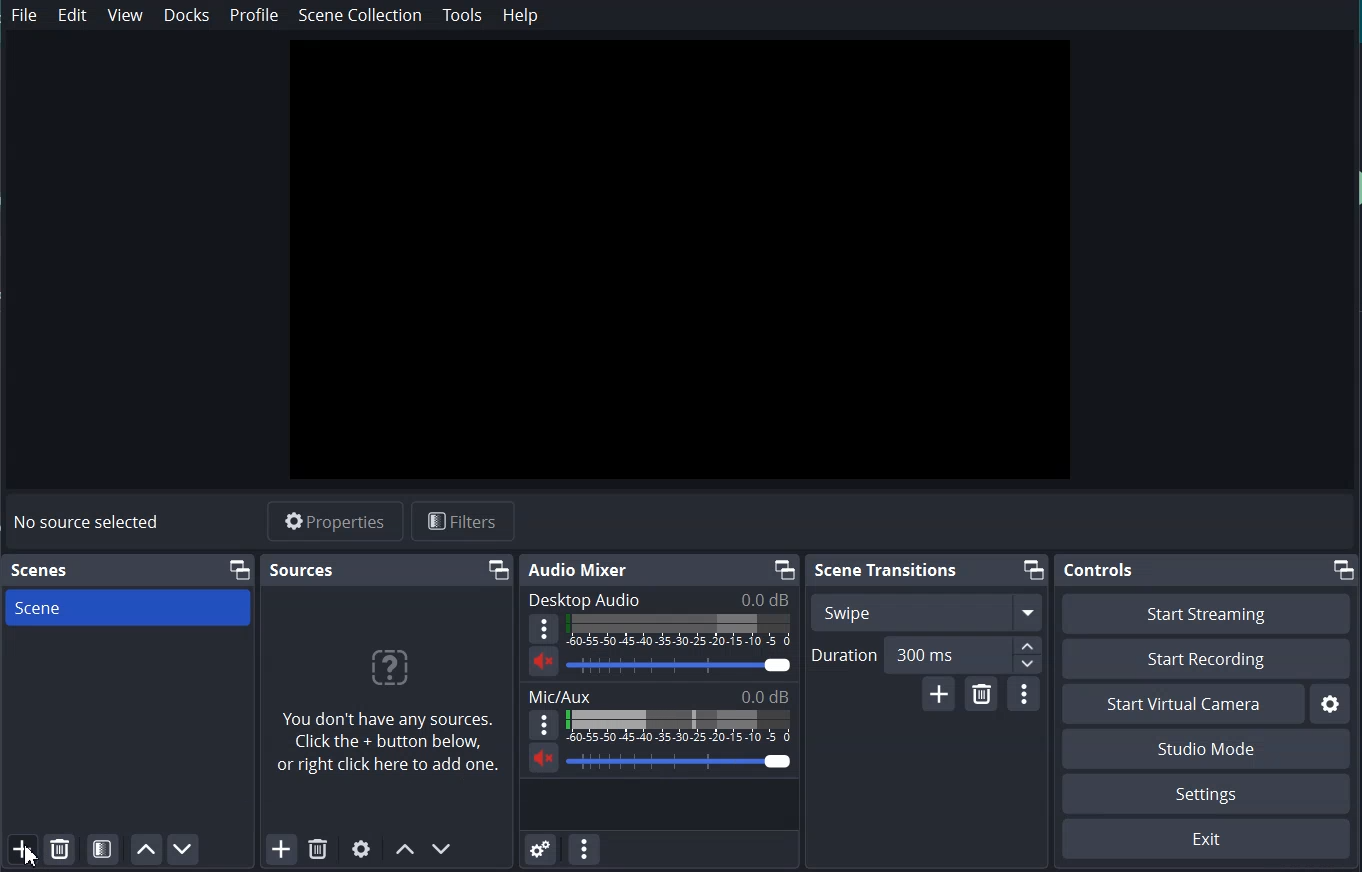 The image size is (1362, 872). I want to click on Mute , so click(544, 757).